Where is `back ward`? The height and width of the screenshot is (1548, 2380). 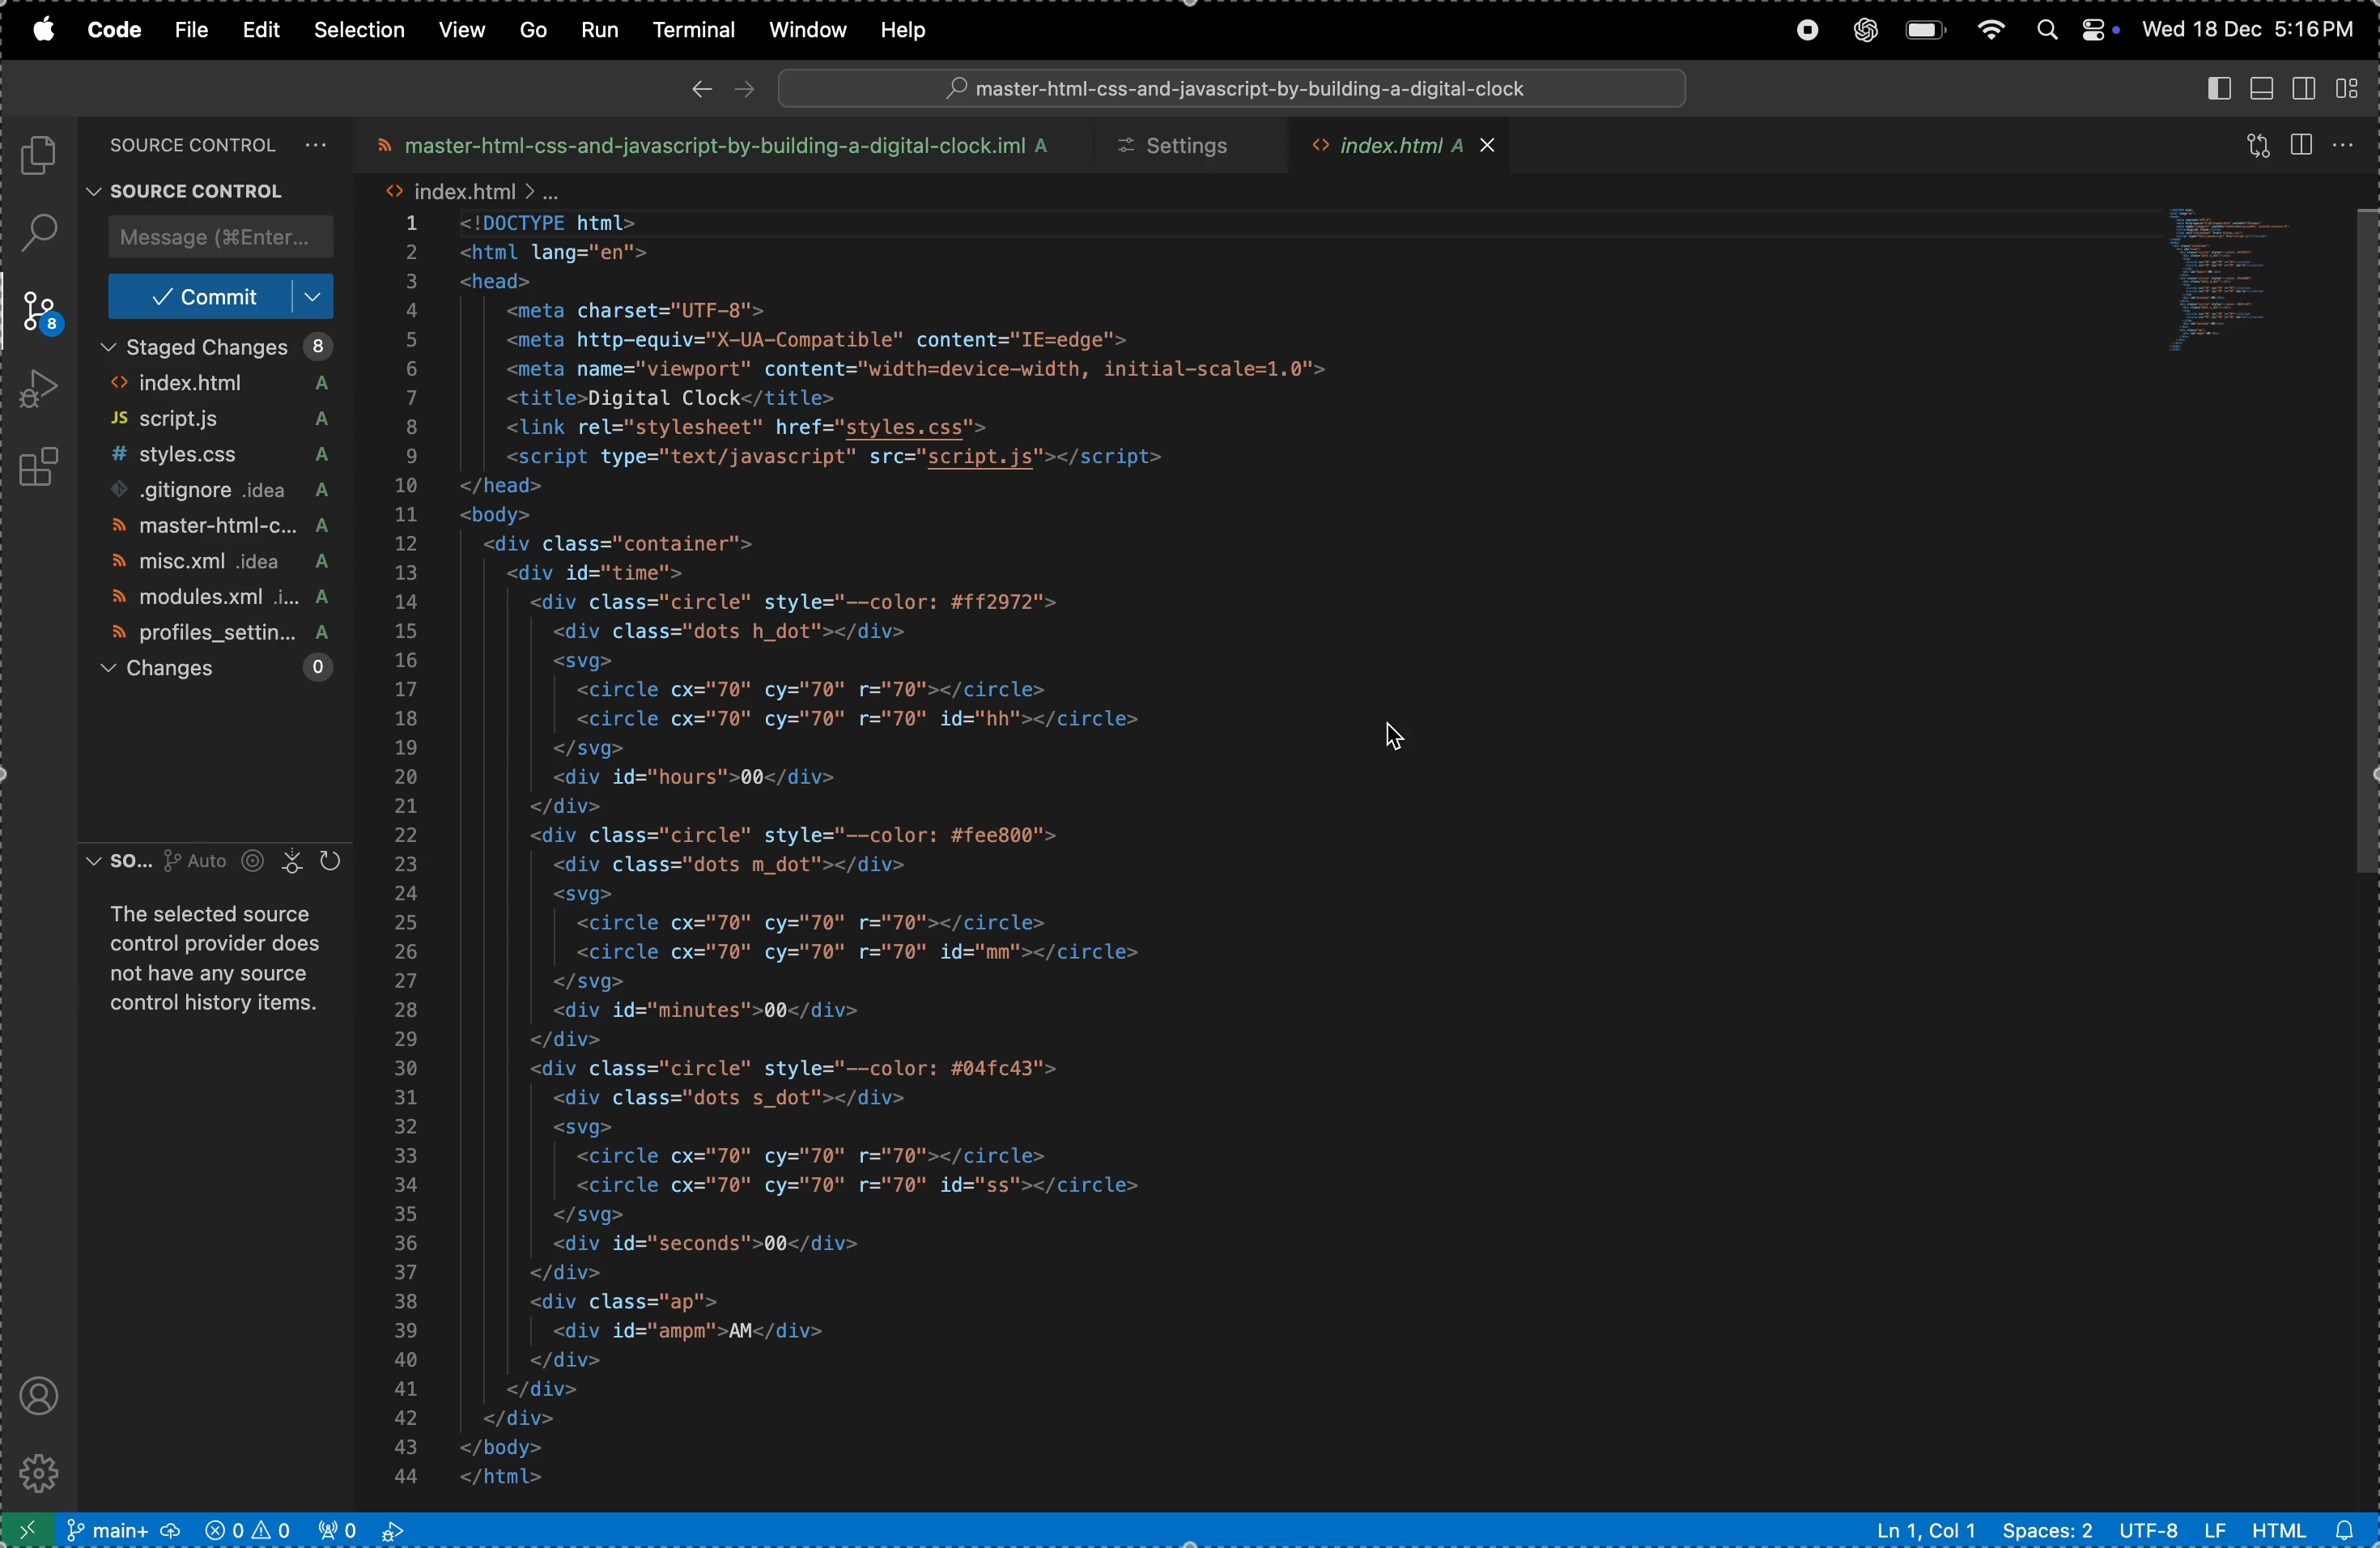
back ward is located at coordinates (703, 88).